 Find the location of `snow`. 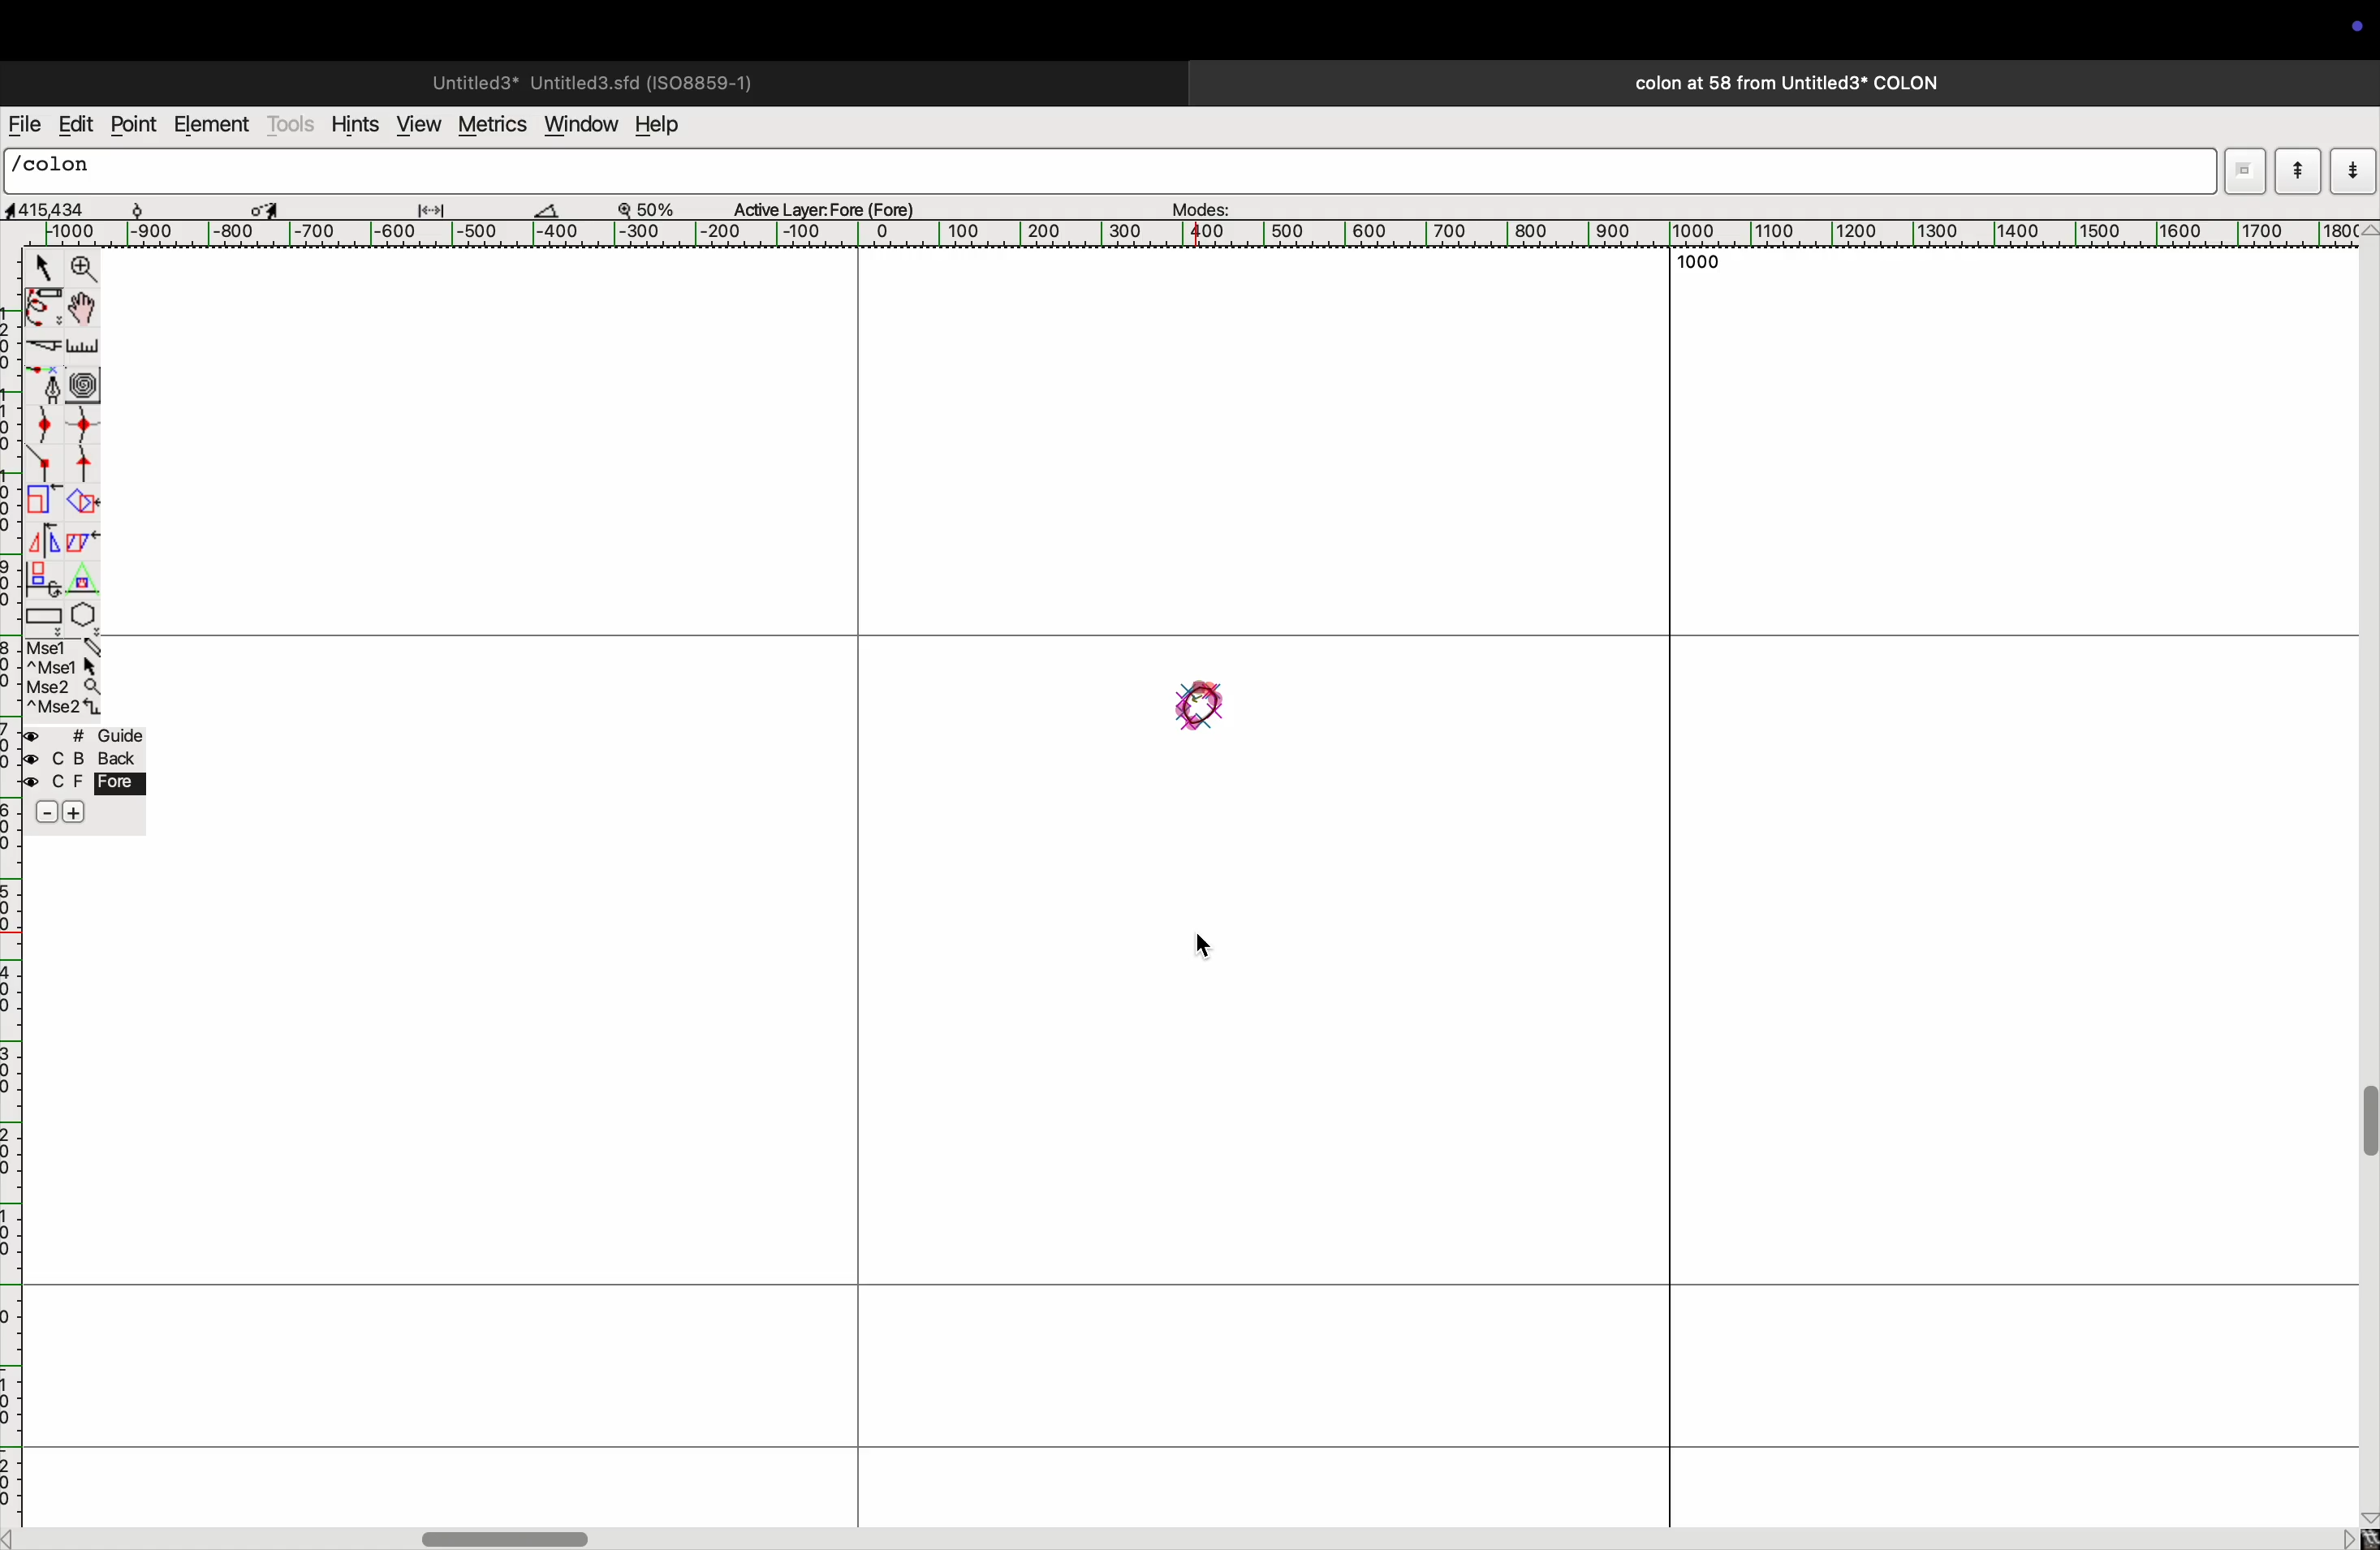

snow is located at coordinates (157, 207).